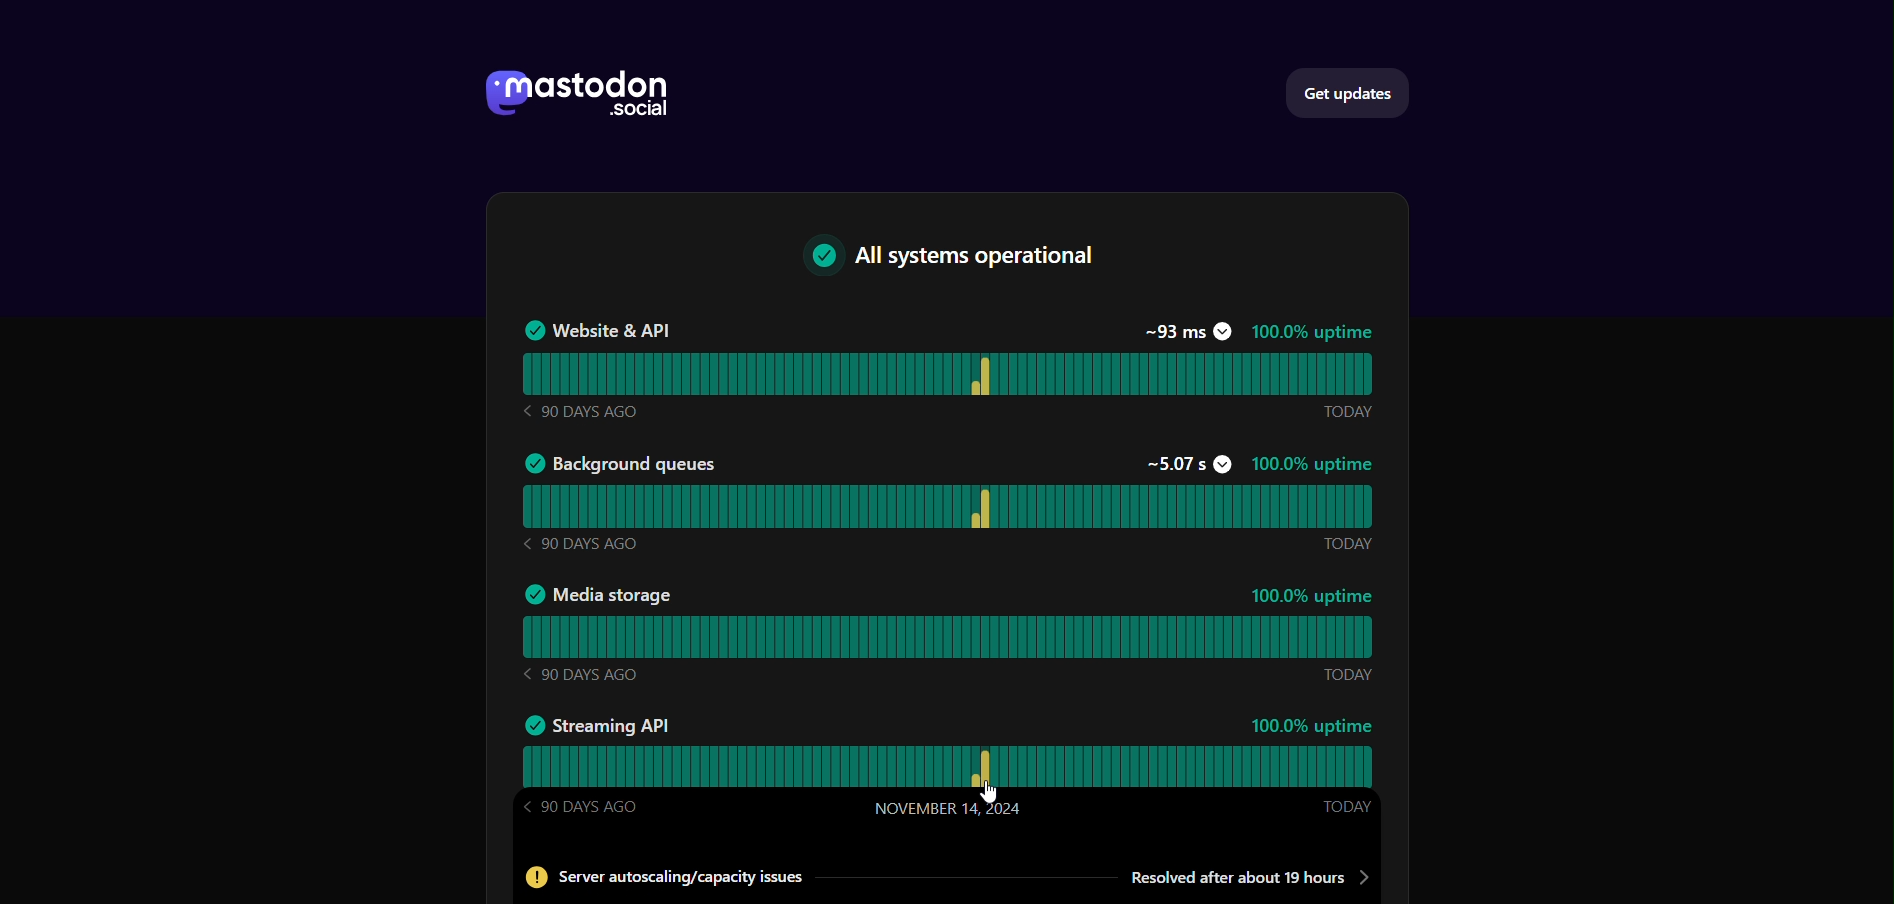  What do you see at coordinates (947, 373) in the screenshot?
I see `website and api status` at bounding box center [947, 373].